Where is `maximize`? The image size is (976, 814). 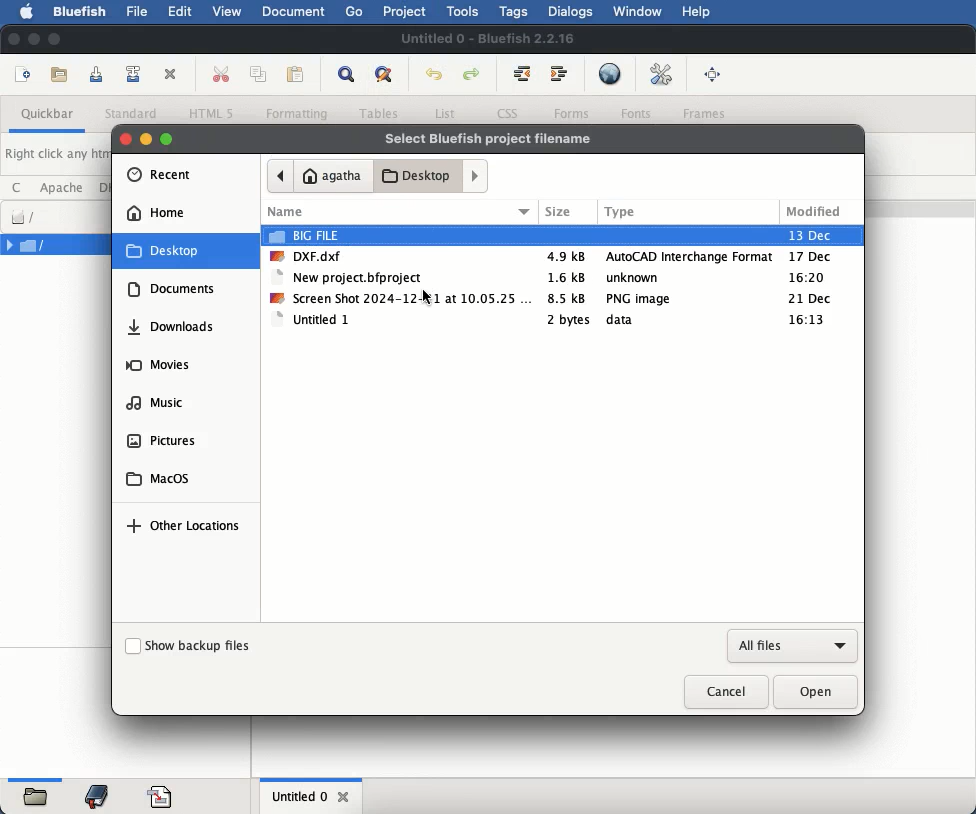 maximize is located at coordinates (56, 41).